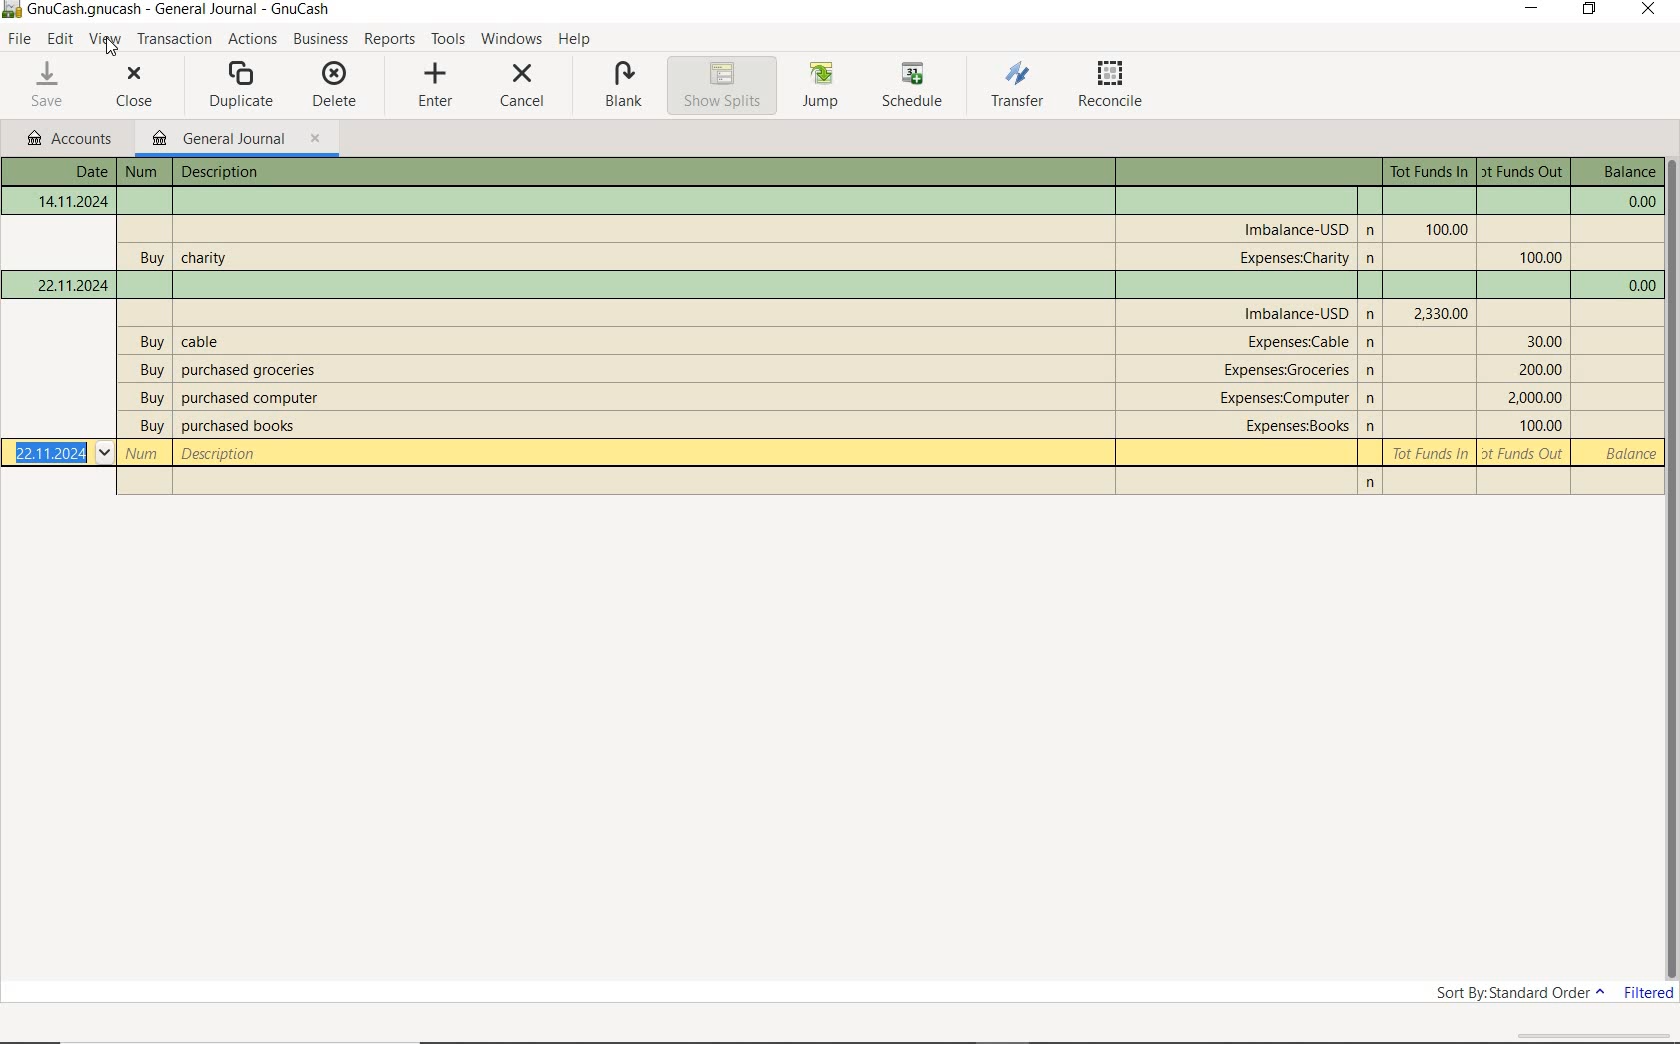  What do you see at coordinates (23, 40) in the screenshot?
I see `FILE` at bounding box center [23, 40].